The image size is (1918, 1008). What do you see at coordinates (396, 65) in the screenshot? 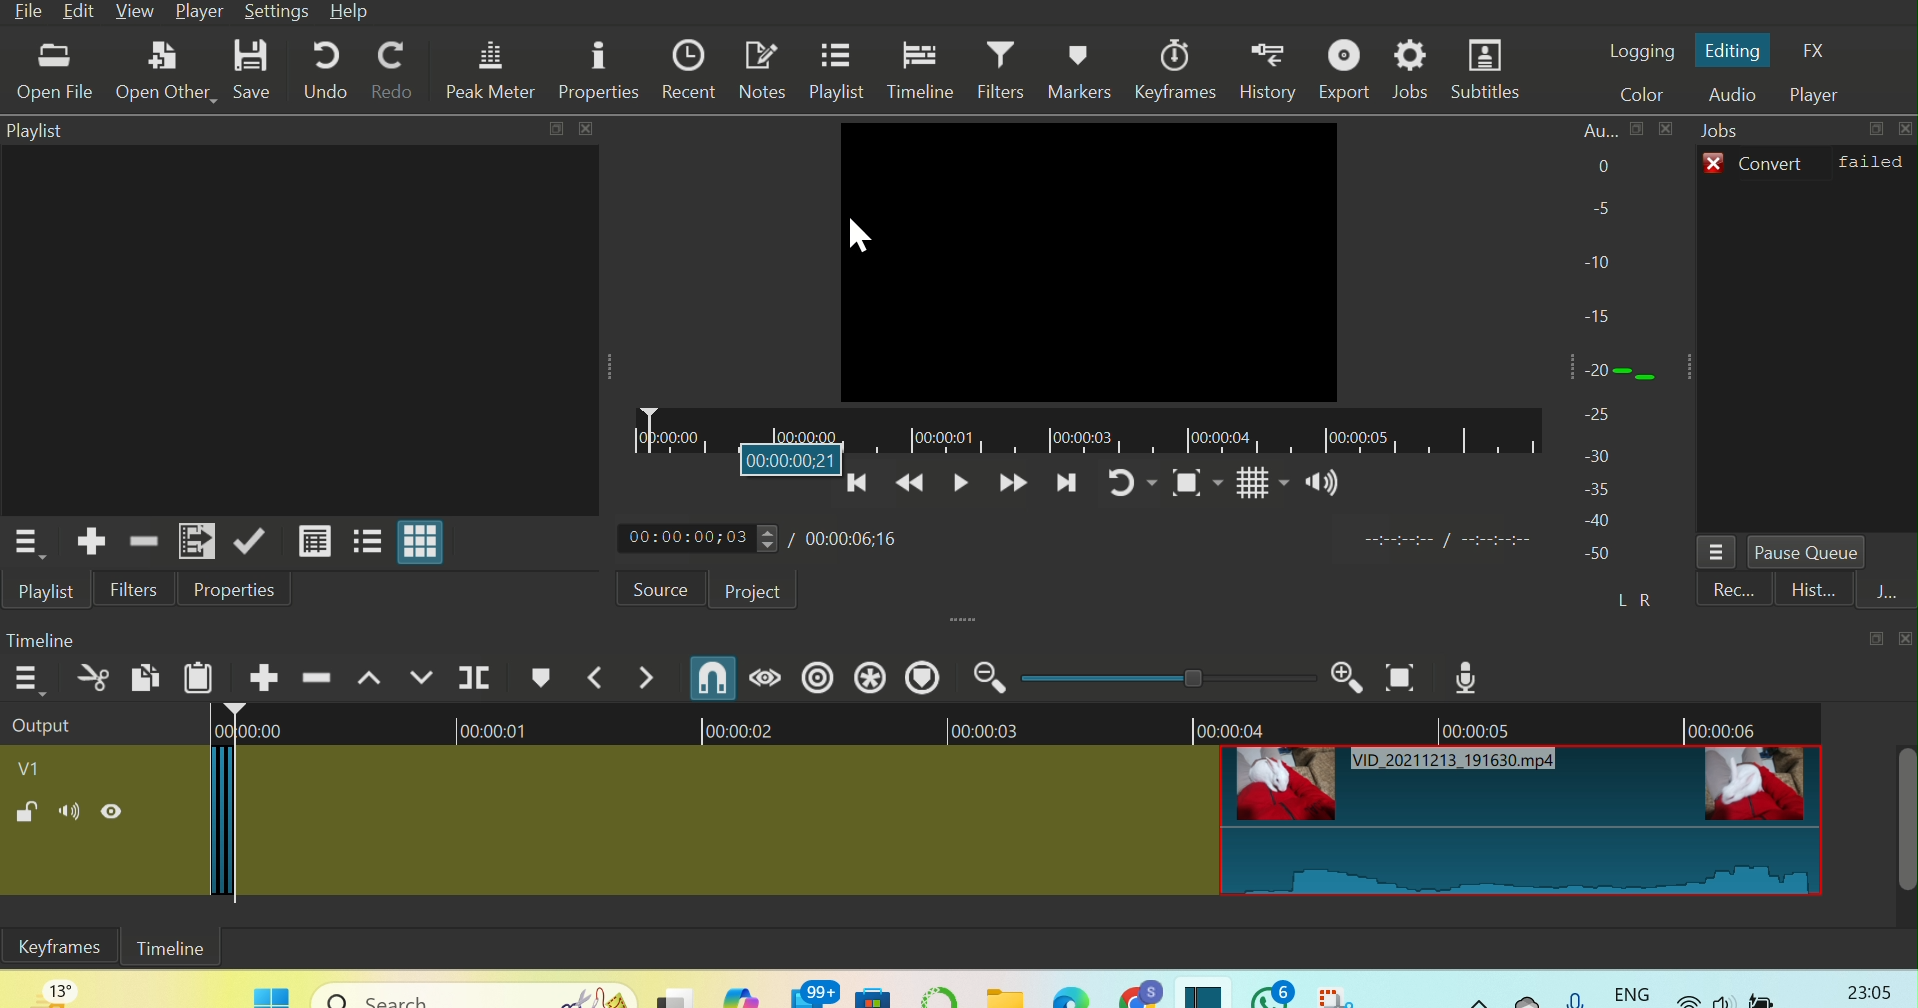
I see `Redo` at bounding box center [396, 65].